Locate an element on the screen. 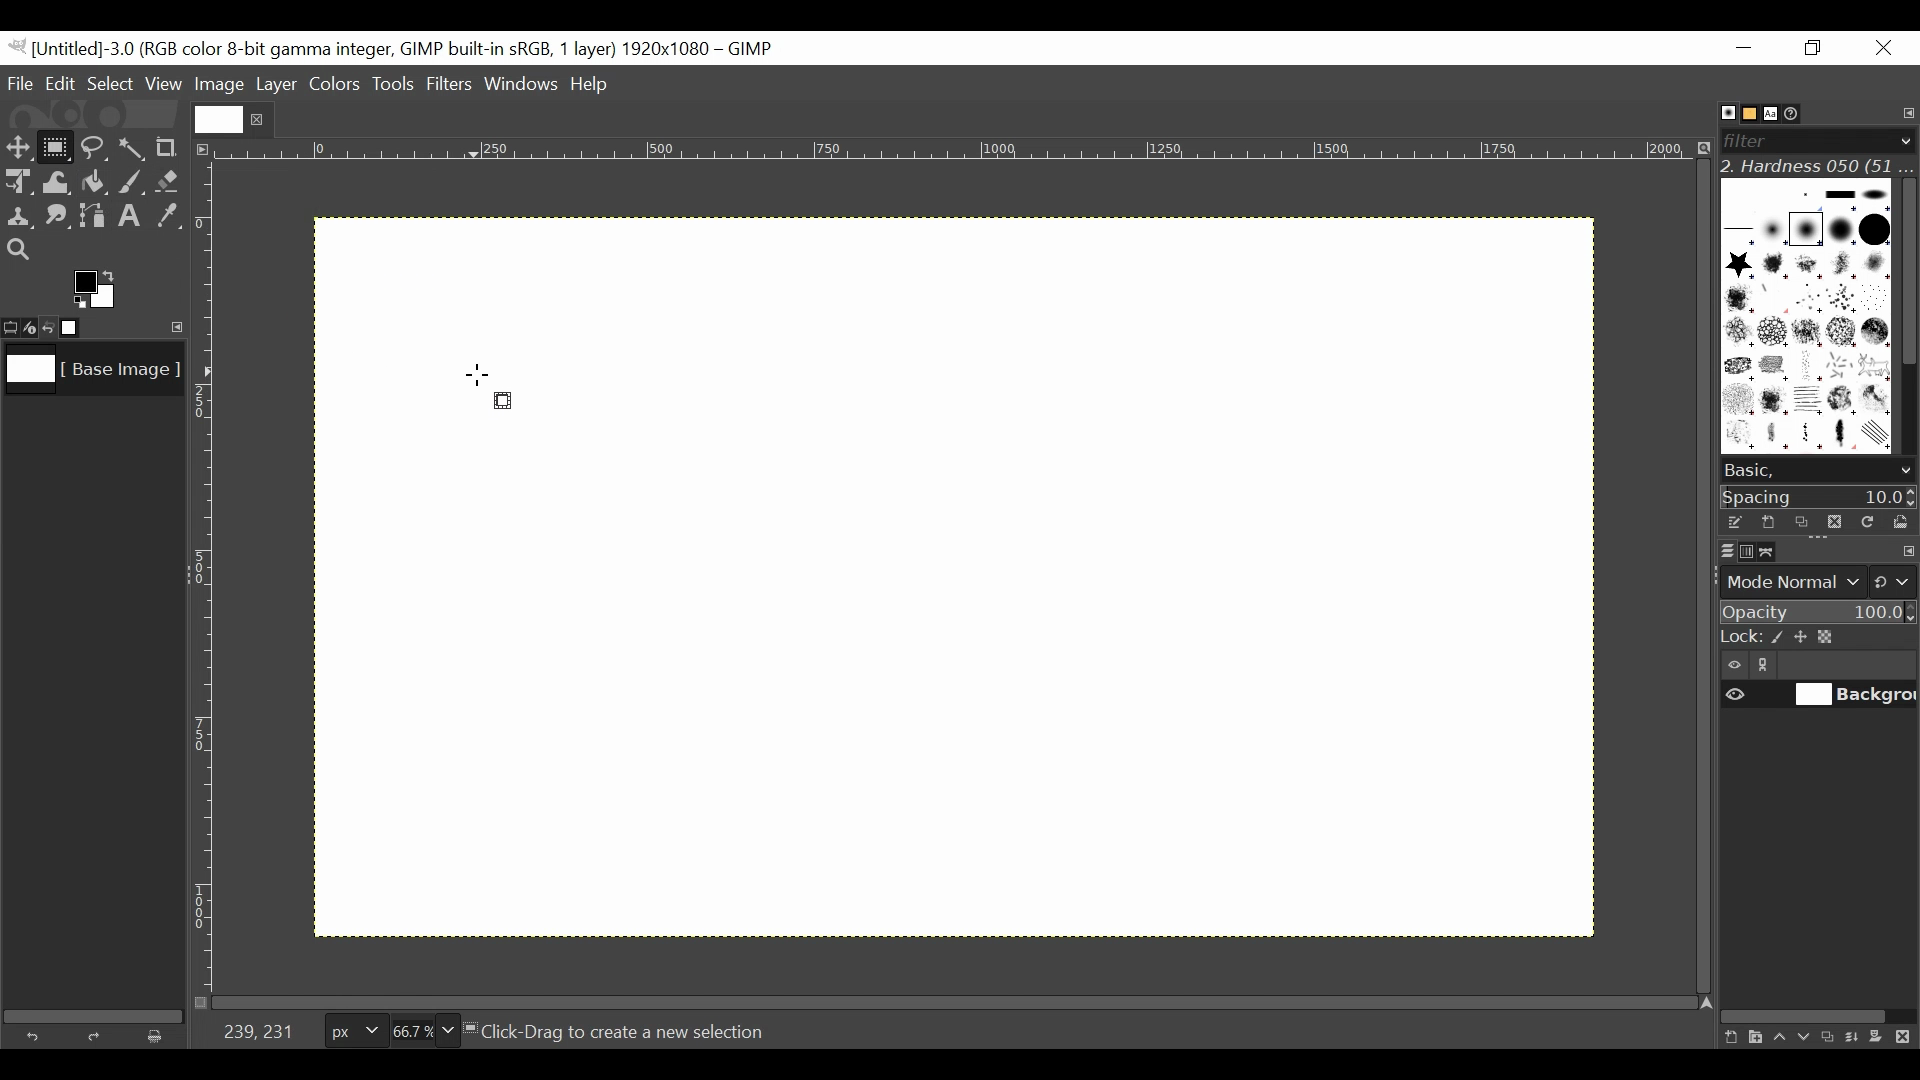 The image size is (1920, 1080). Image is located at coordinates (90, 374).